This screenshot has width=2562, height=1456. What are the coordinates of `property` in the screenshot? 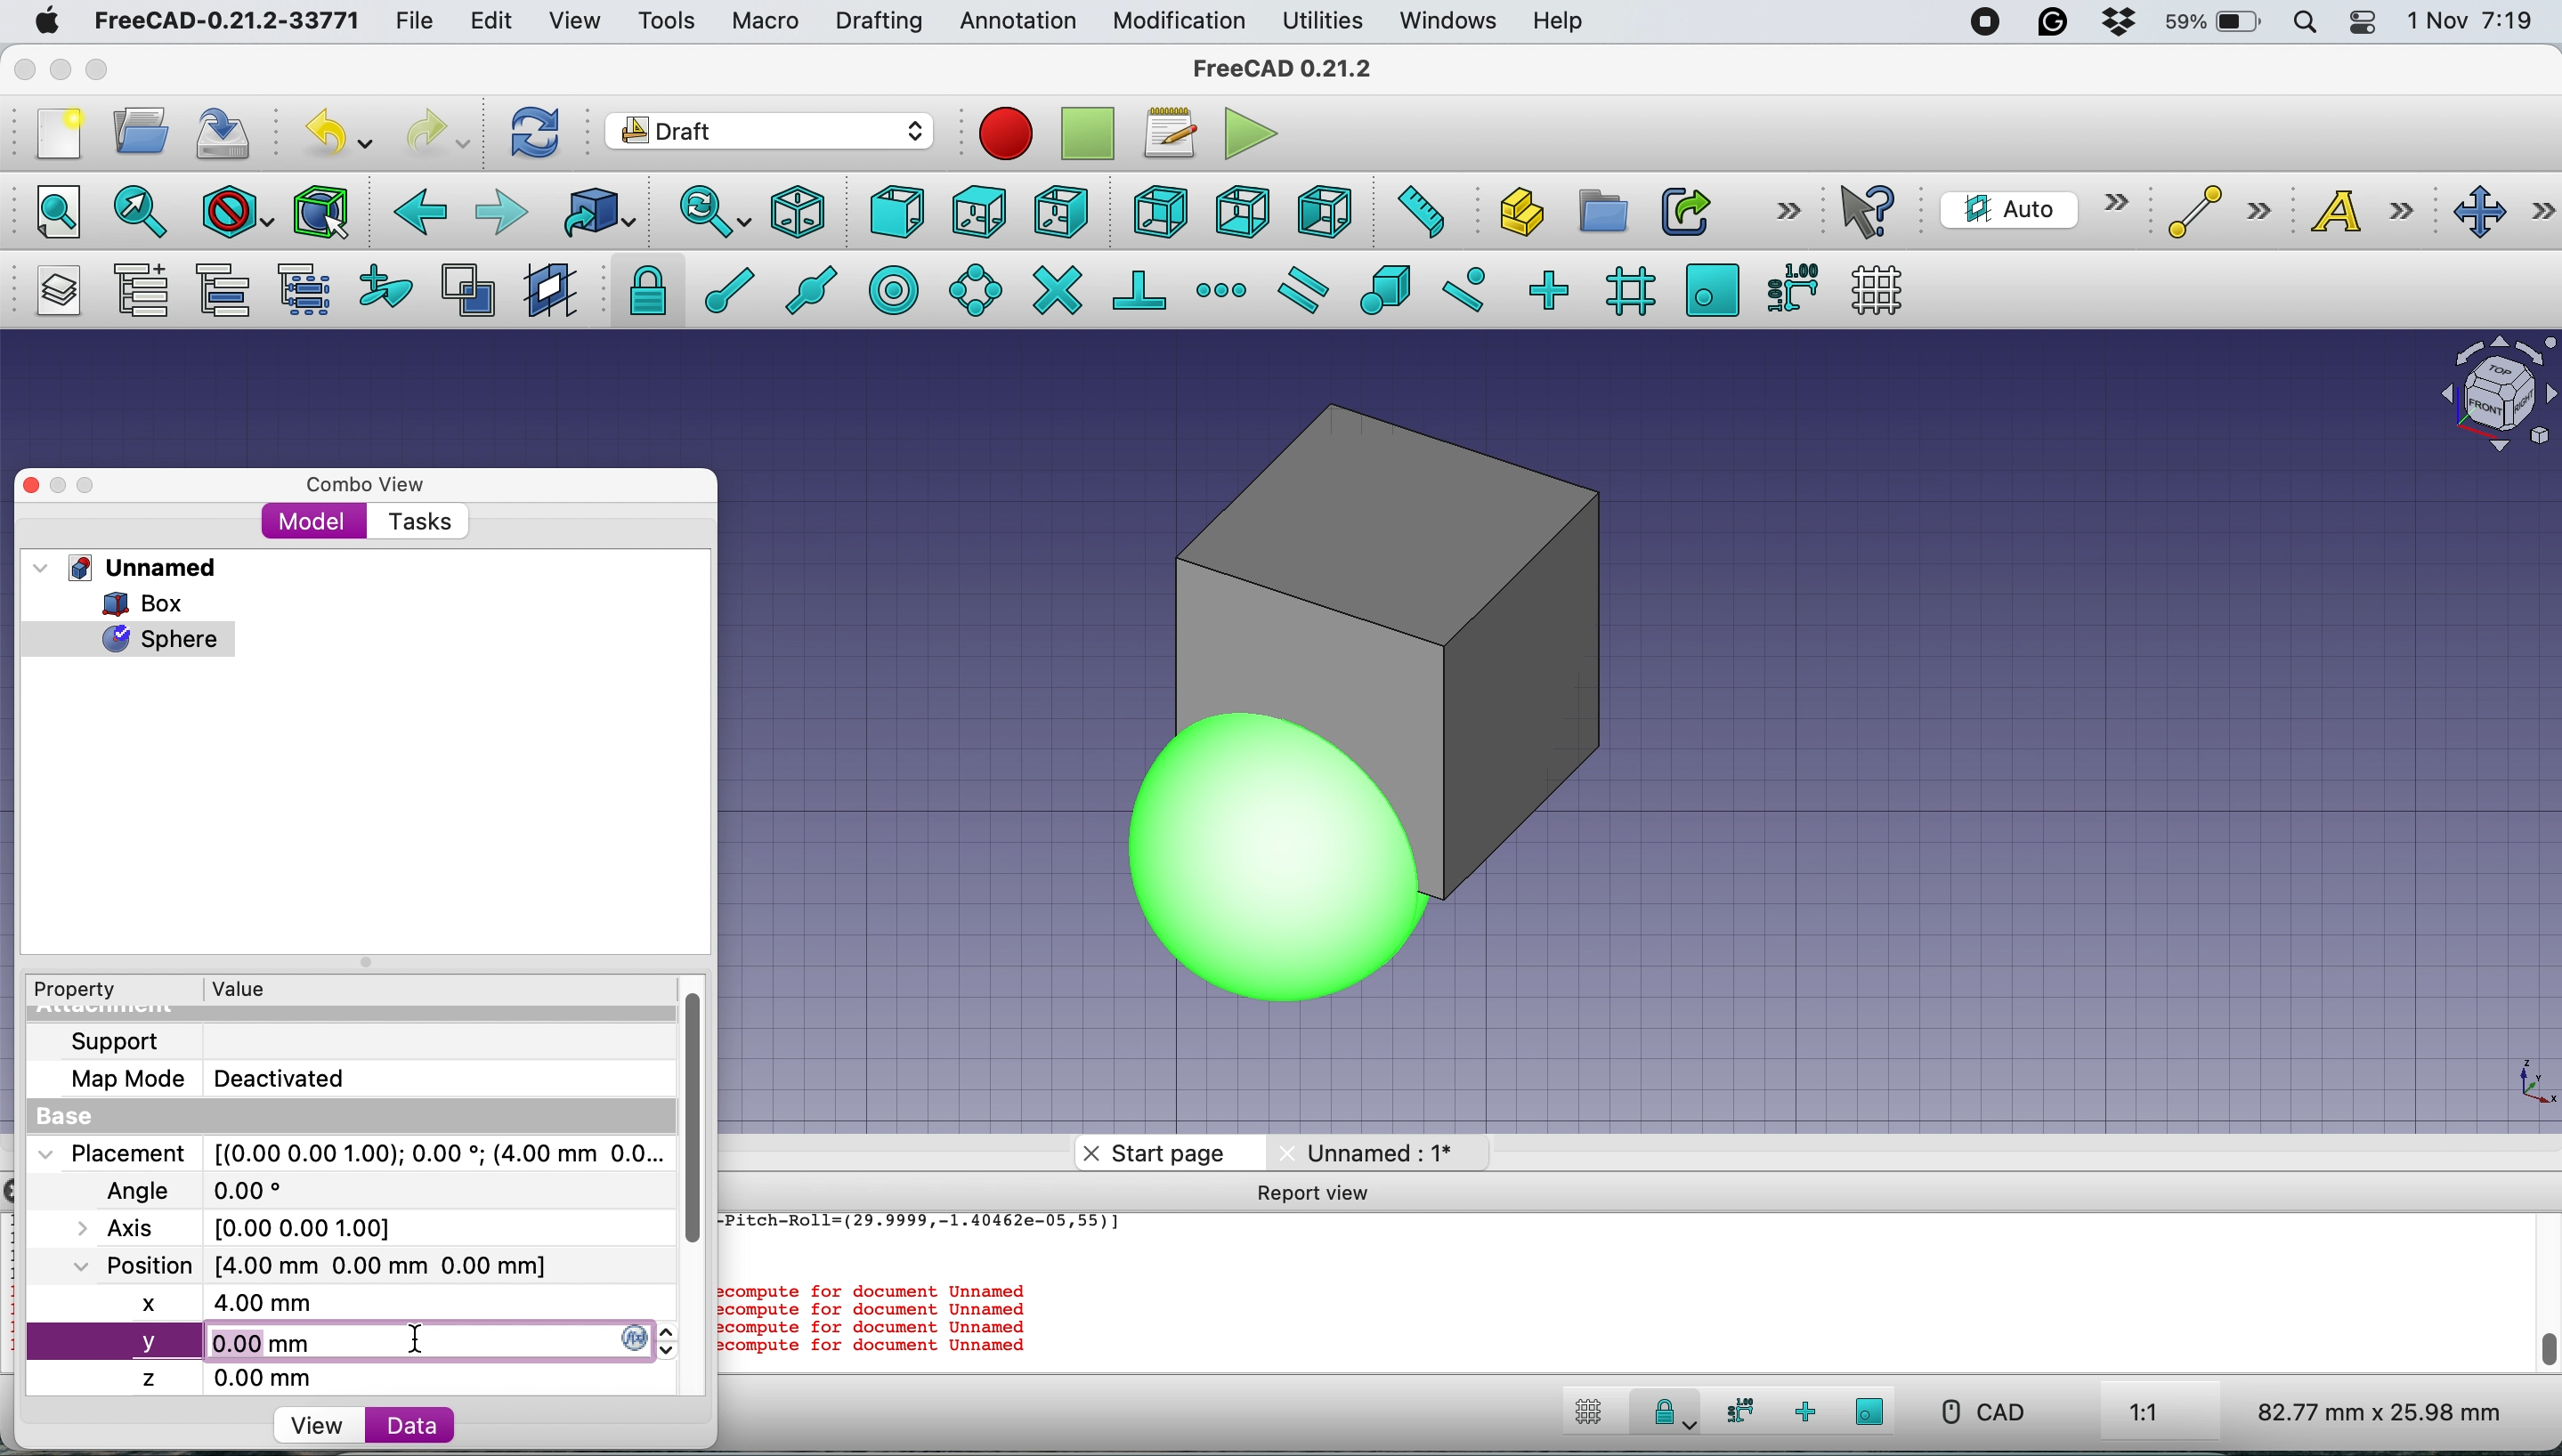 It's located at (90, 990).